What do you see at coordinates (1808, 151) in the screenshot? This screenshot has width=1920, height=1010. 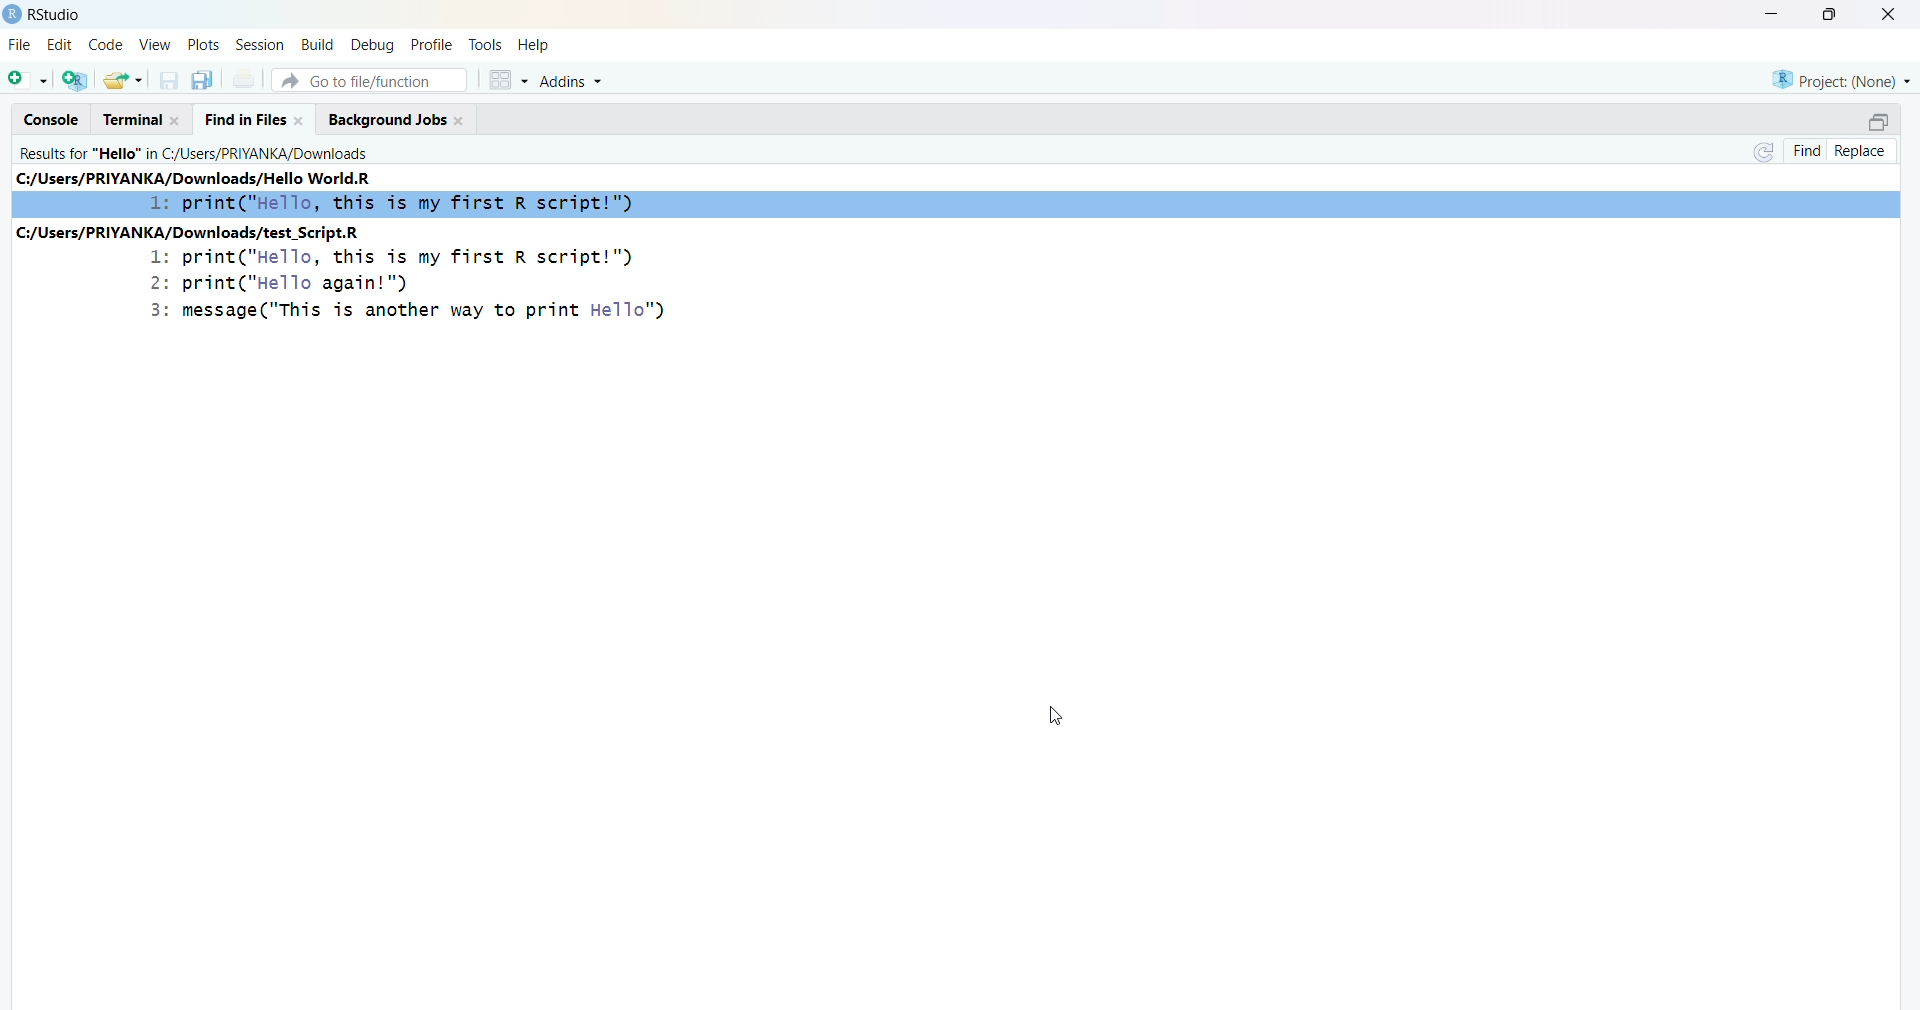 I see `Find` at bounding box center [1808, 151].